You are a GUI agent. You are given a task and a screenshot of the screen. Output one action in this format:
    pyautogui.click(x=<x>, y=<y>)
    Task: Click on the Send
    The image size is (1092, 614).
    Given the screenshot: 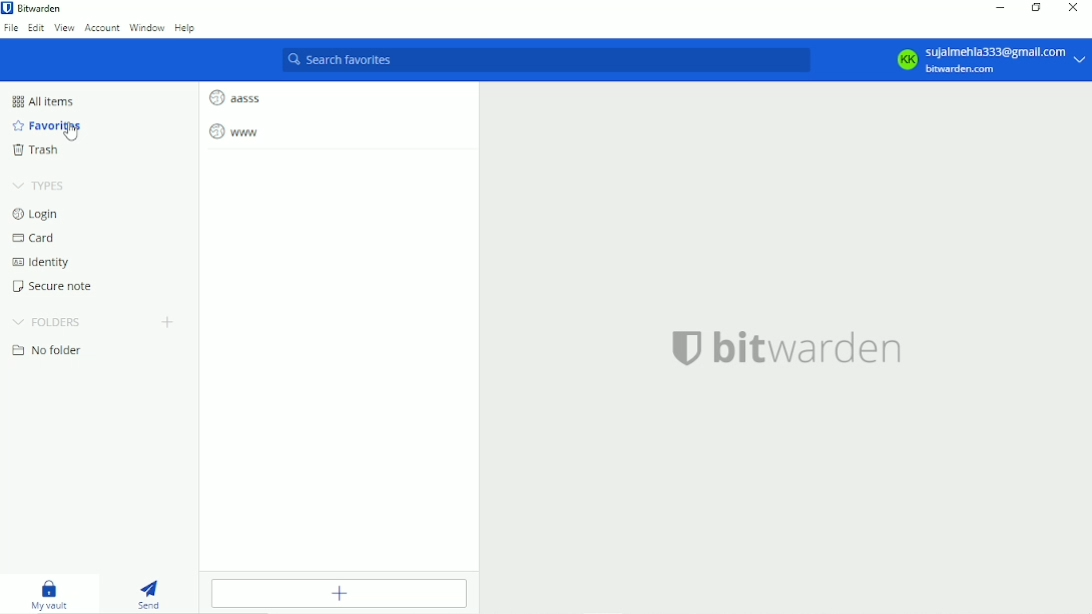 What is the action you would take?
    pyautogui.click(x=150, y=589)
    